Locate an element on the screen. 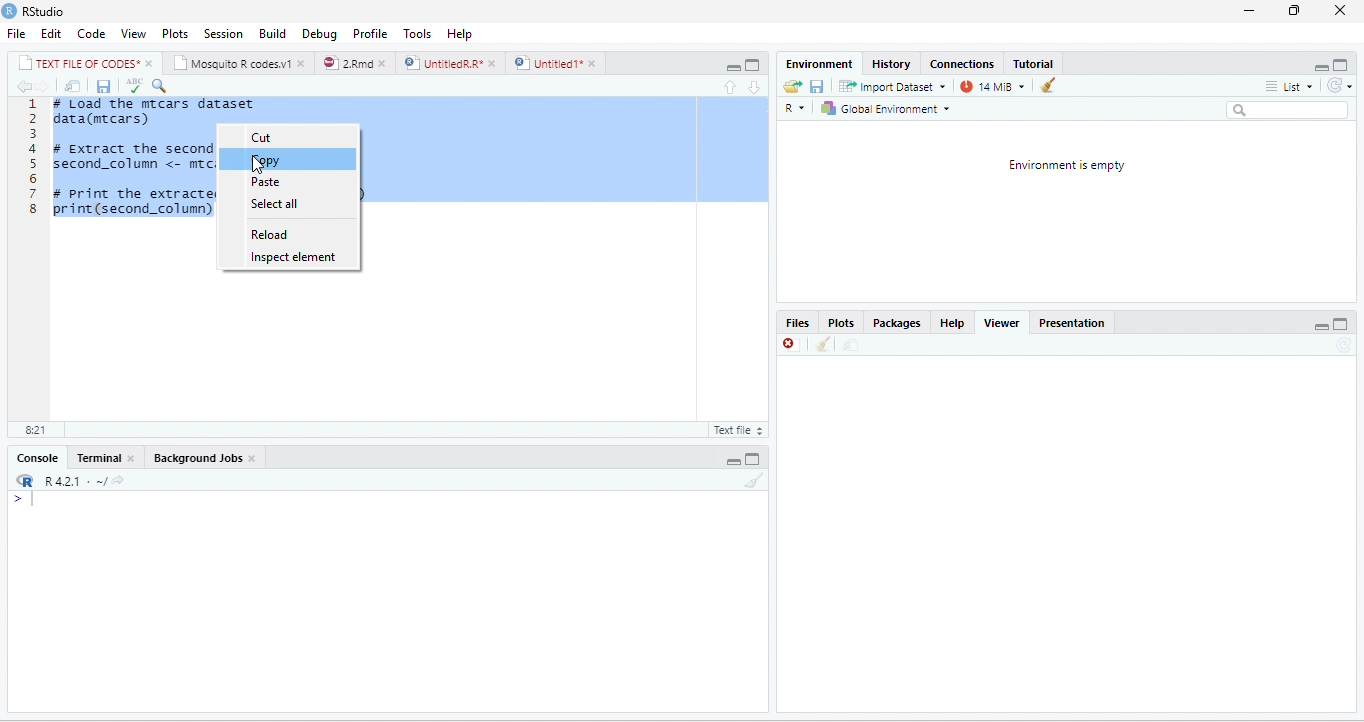 The image size is (1364, 722). 7 is located at coordinates (32, 193).